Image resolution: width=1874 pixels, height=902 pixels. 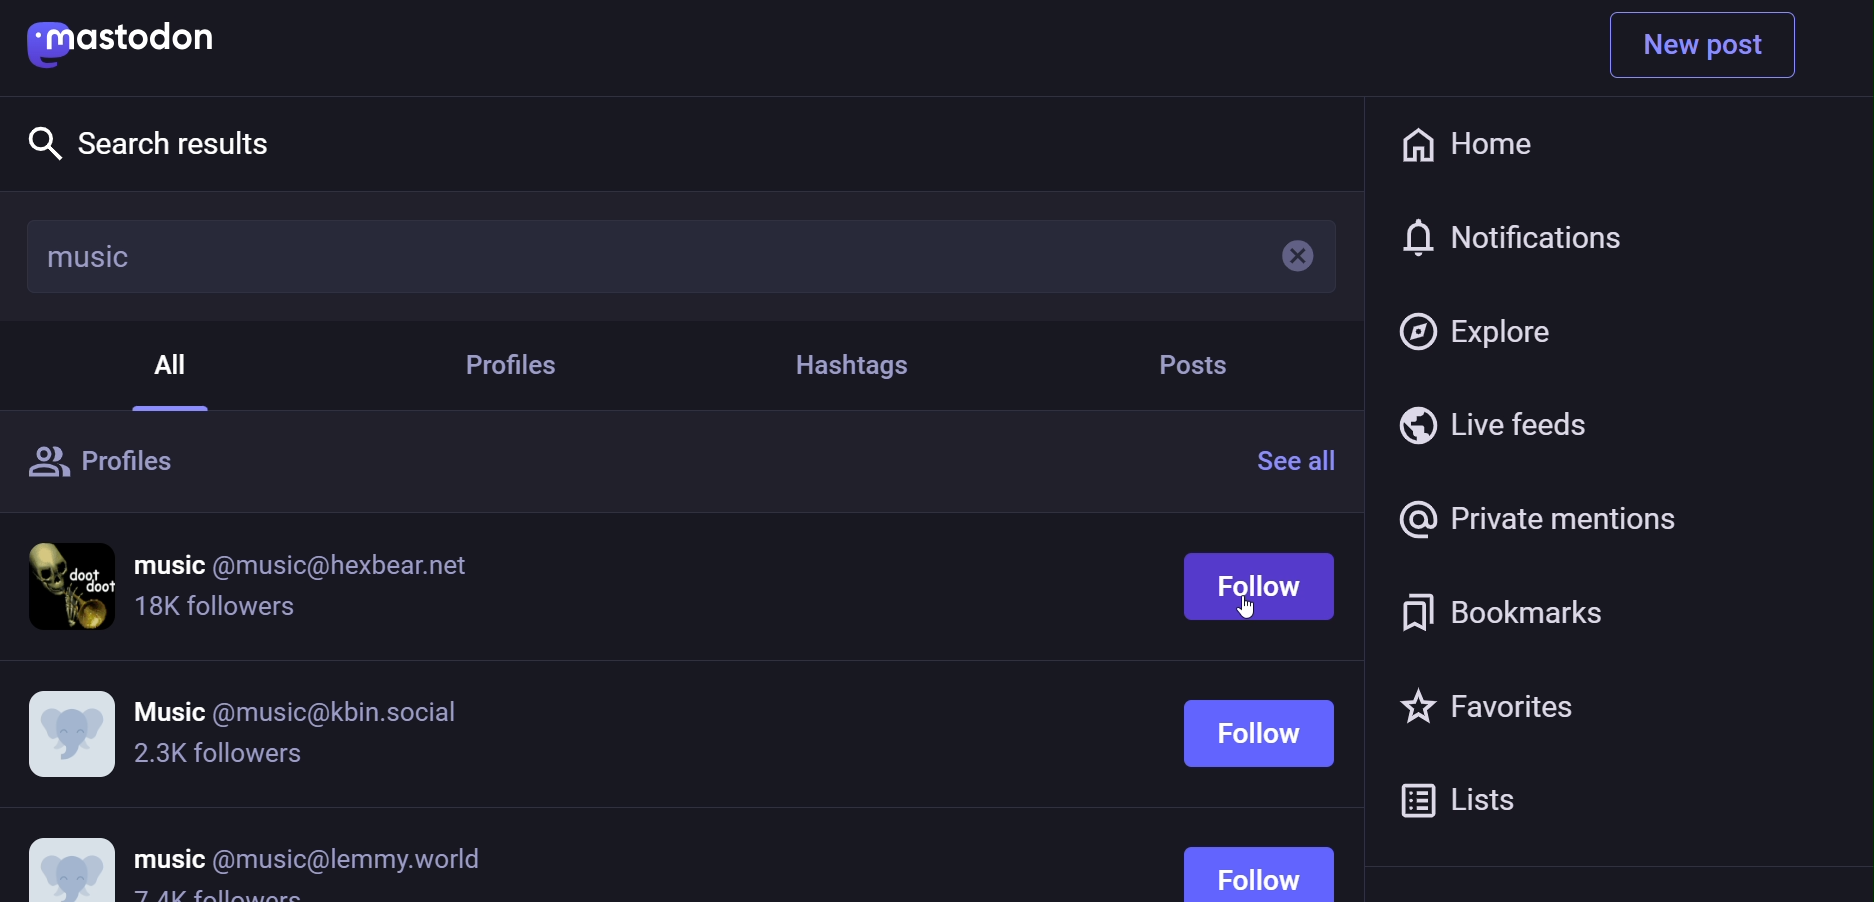 I want to click on see all, so click(x=1304, y=460).